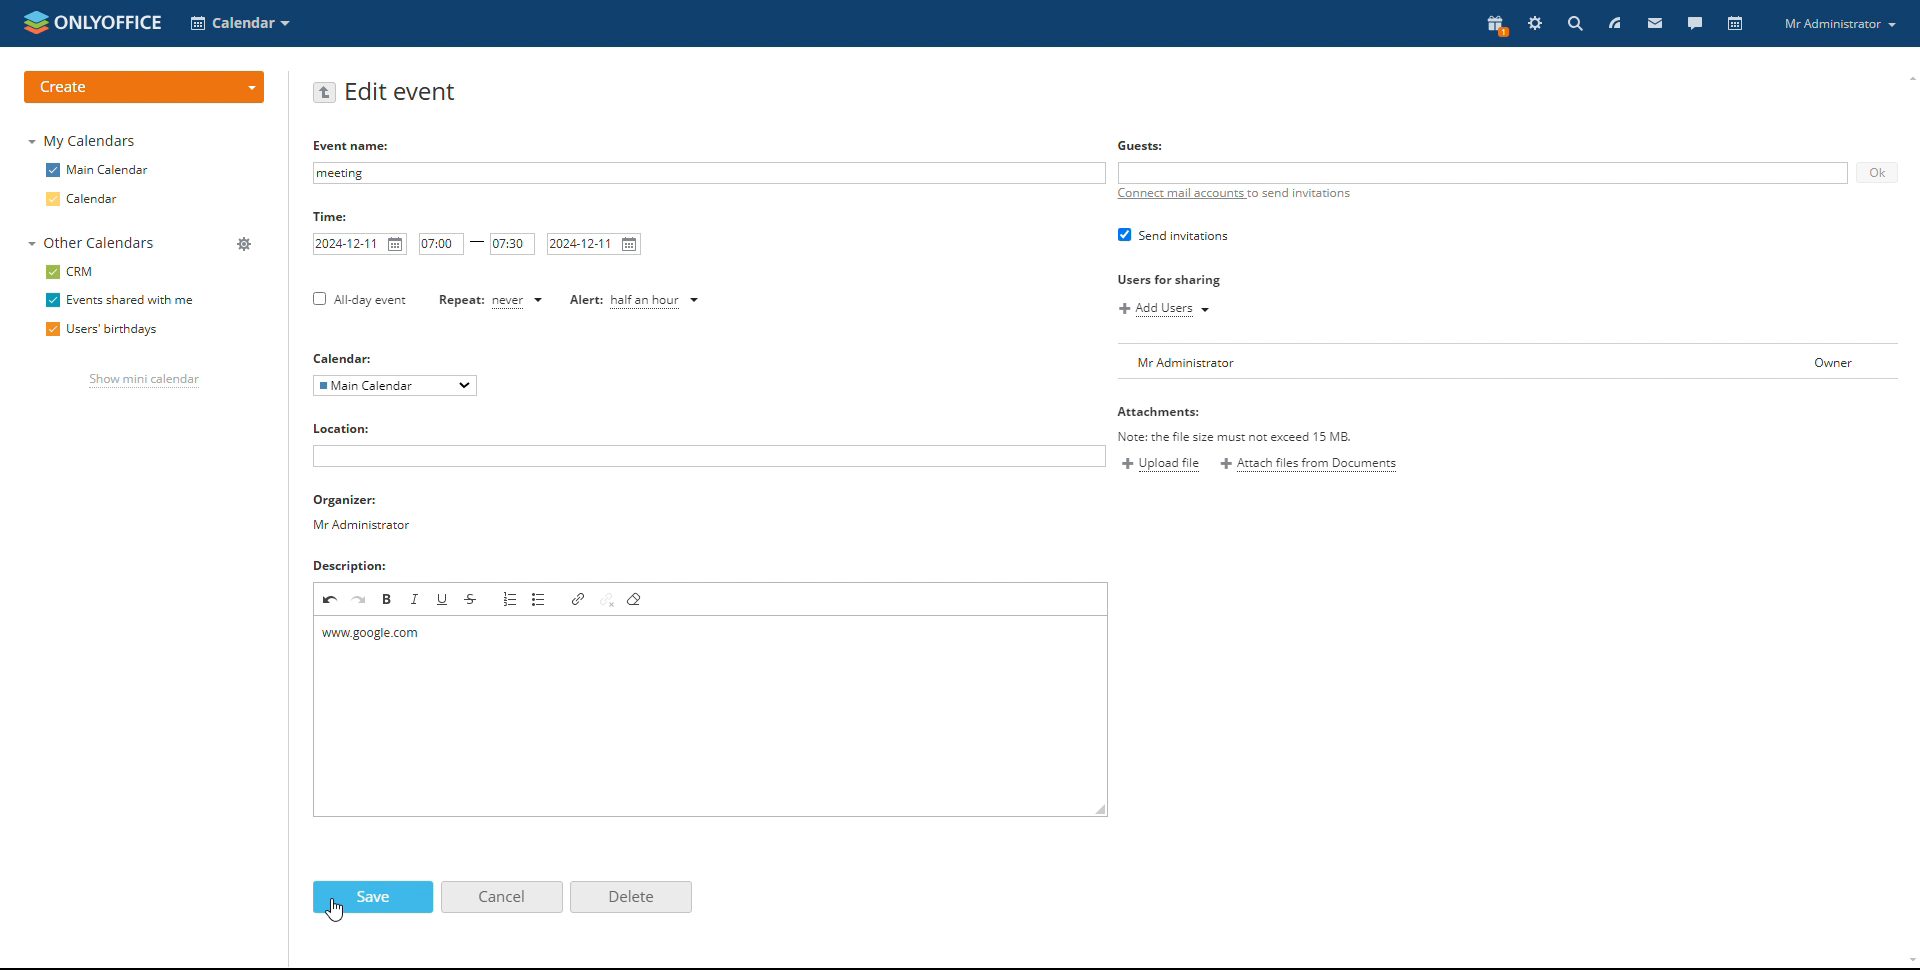 This screenshot has height=970, width=1920. What do you see at coordinates (401, 93) in the screenshot?
I see `edit event` at bounding box center [401, 93].